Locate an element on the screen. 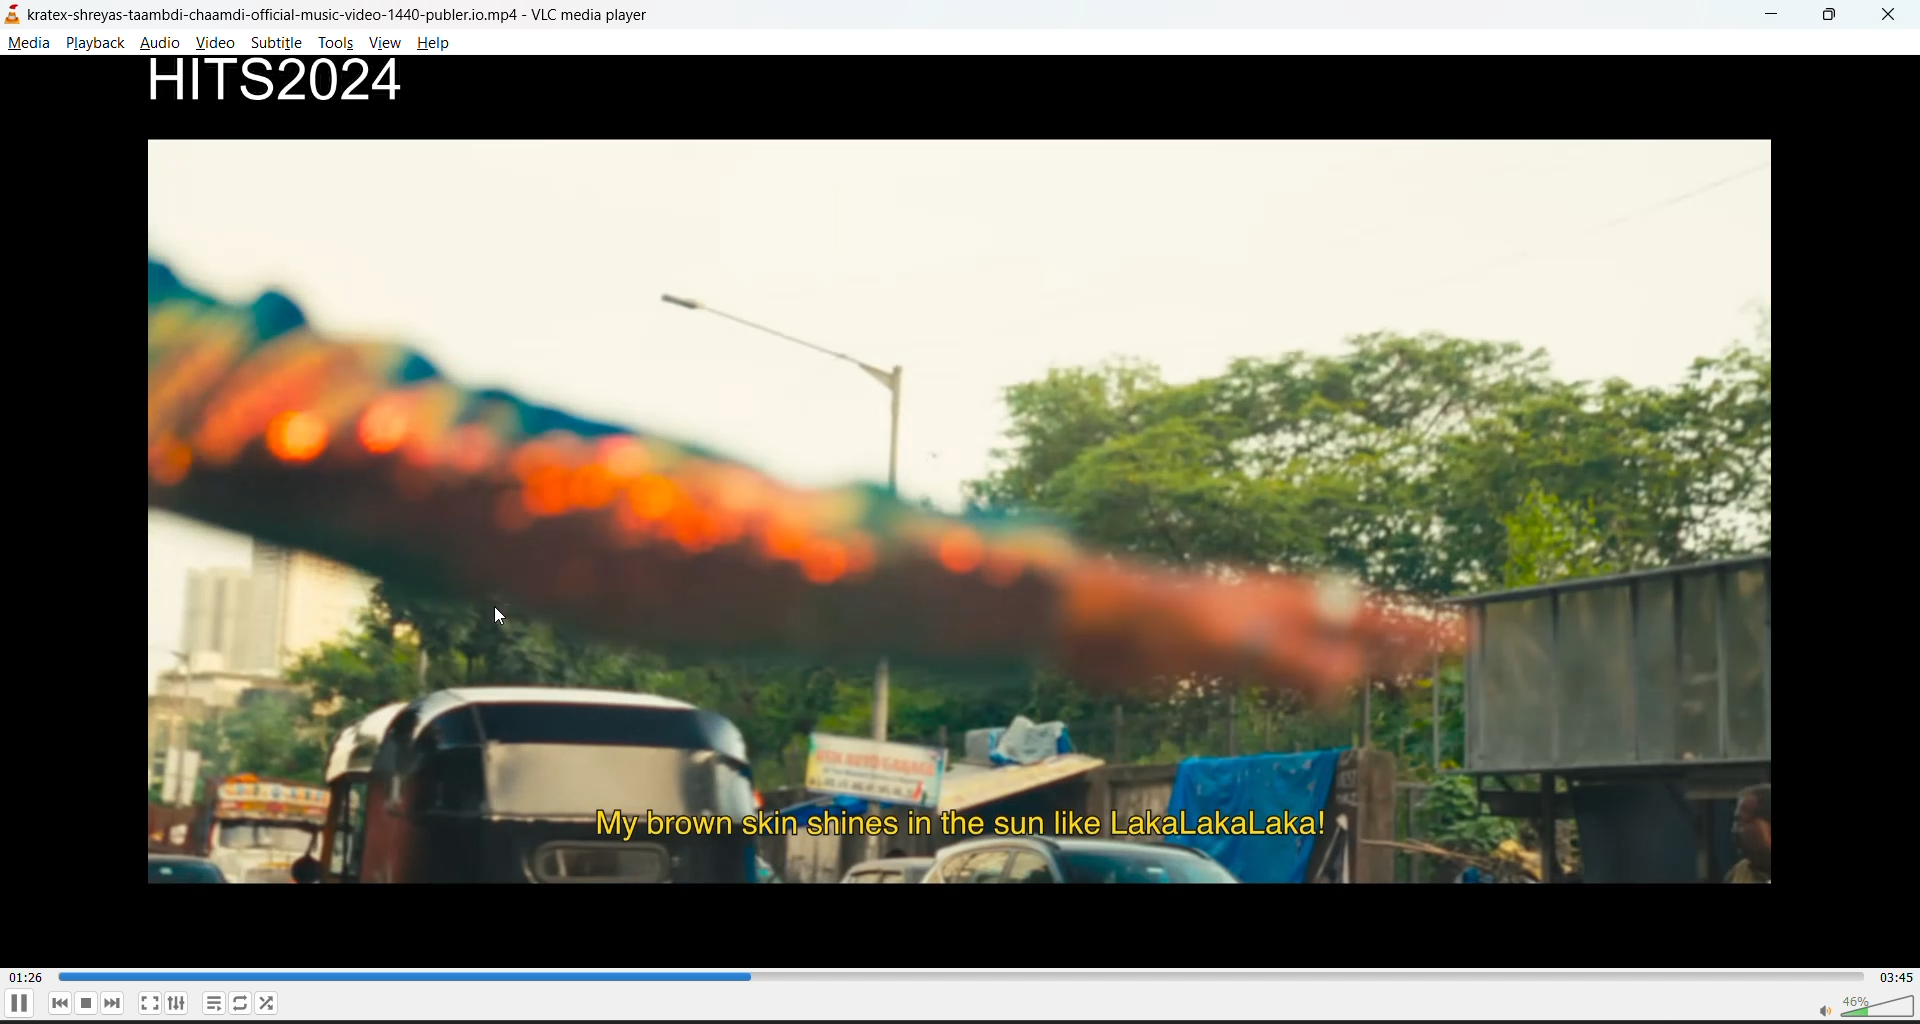 This screenshot has width=1920, height=1024. settings is located at coordinates (179, 1006).